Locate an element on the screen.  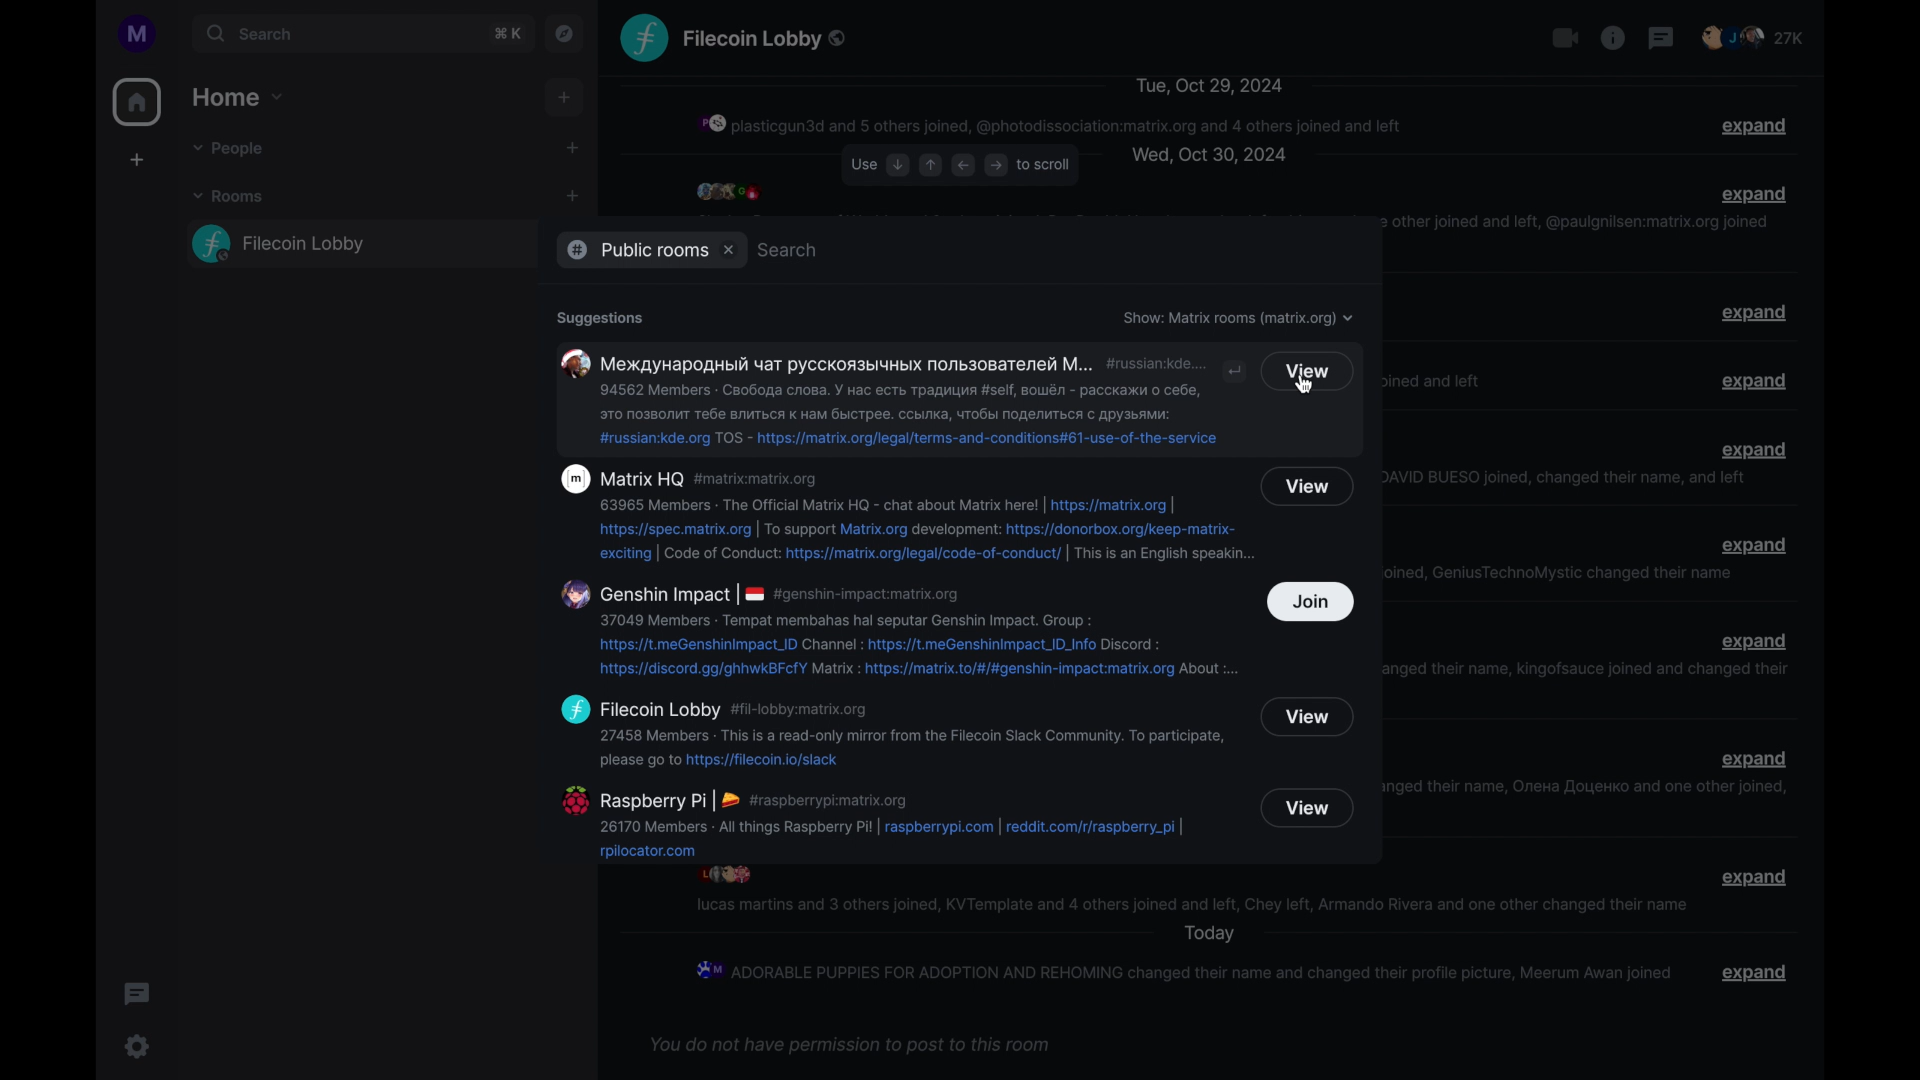
participants is located at coordinates (1753, 37).